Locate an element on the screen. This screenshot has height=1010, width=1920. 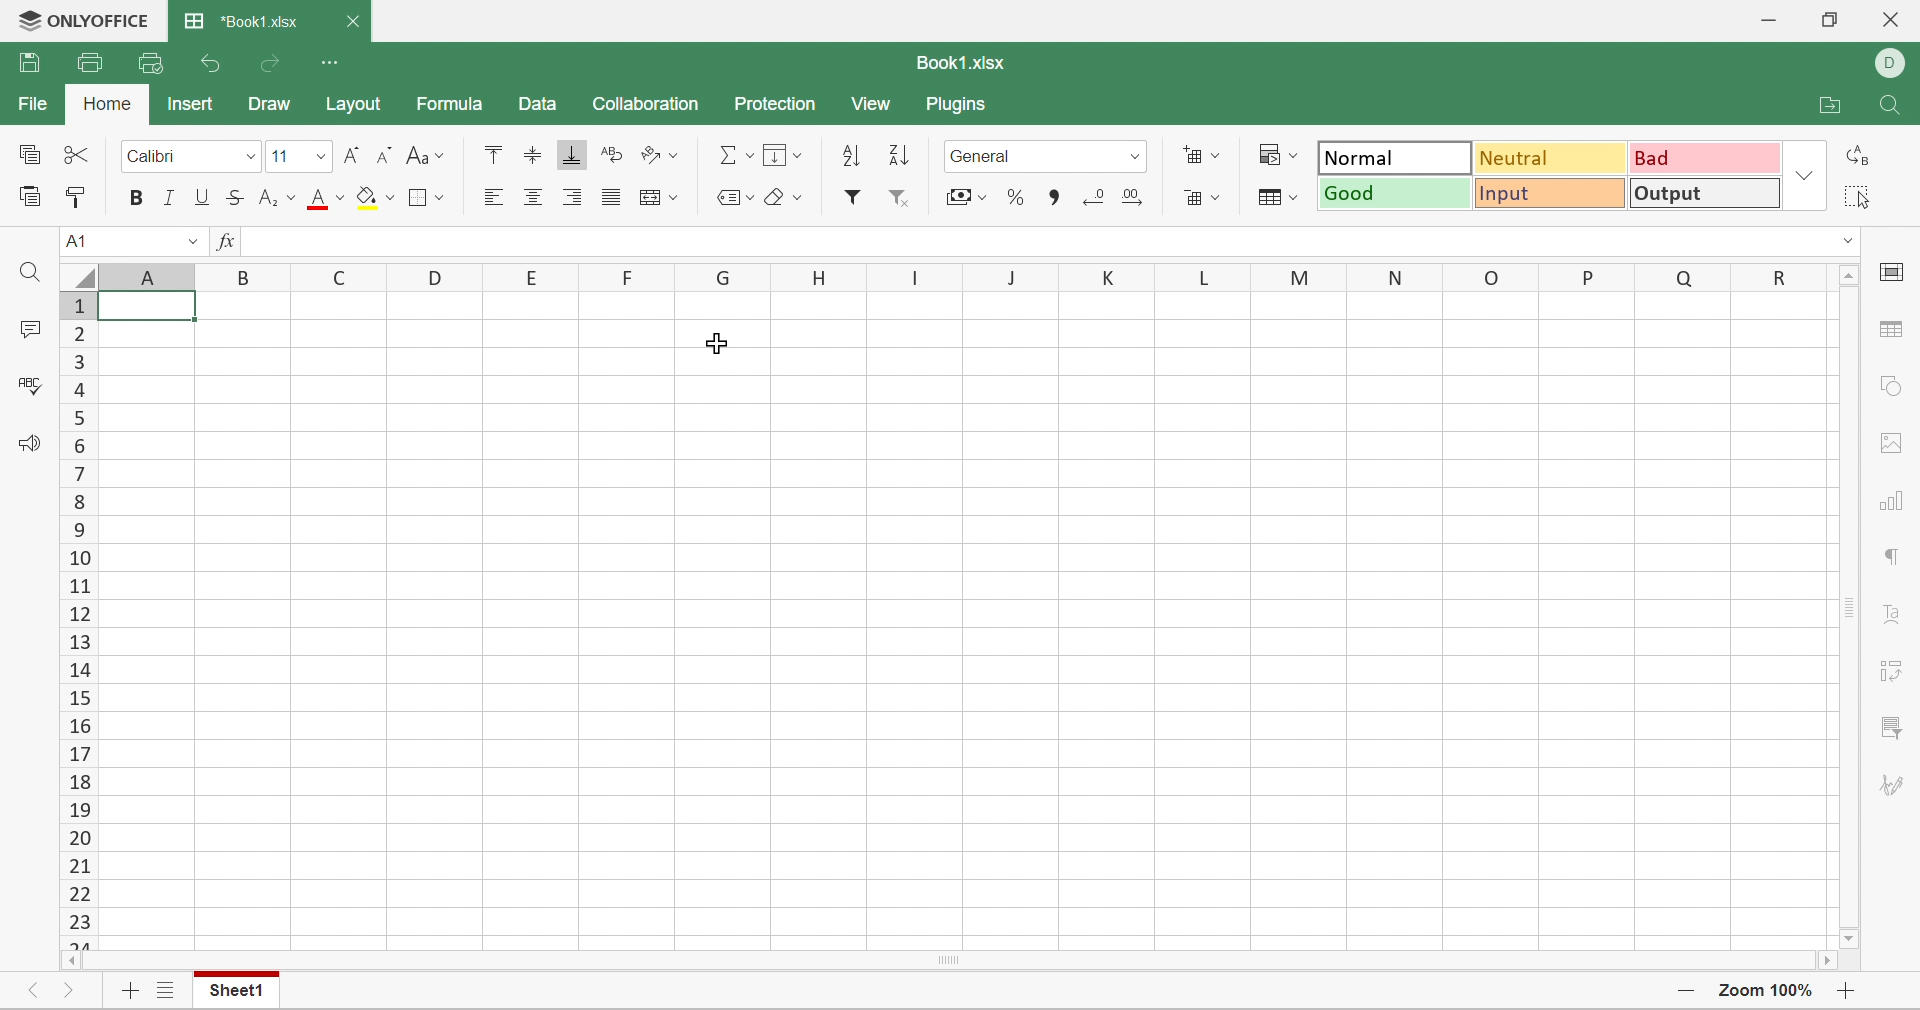
Replace is located at coordinates (1855, 157).